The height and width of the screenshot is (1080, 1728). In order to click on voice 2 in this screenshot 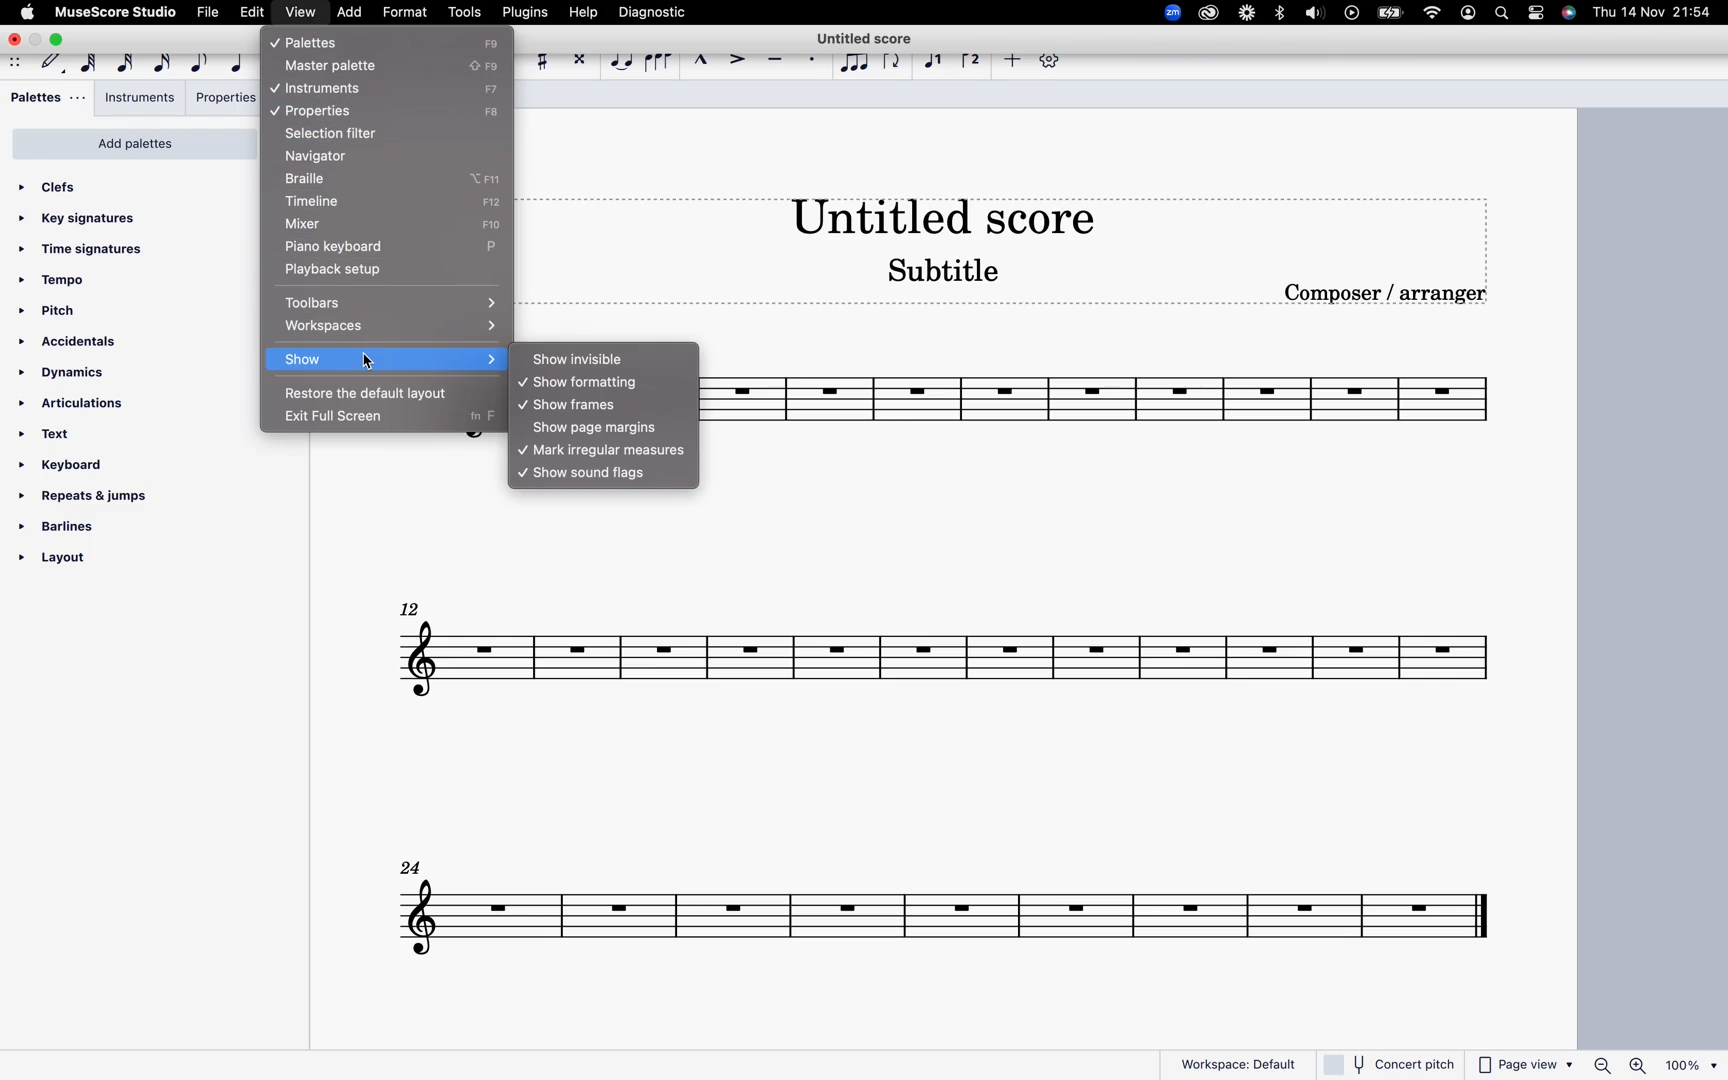, I will do `click(970, 62)`.